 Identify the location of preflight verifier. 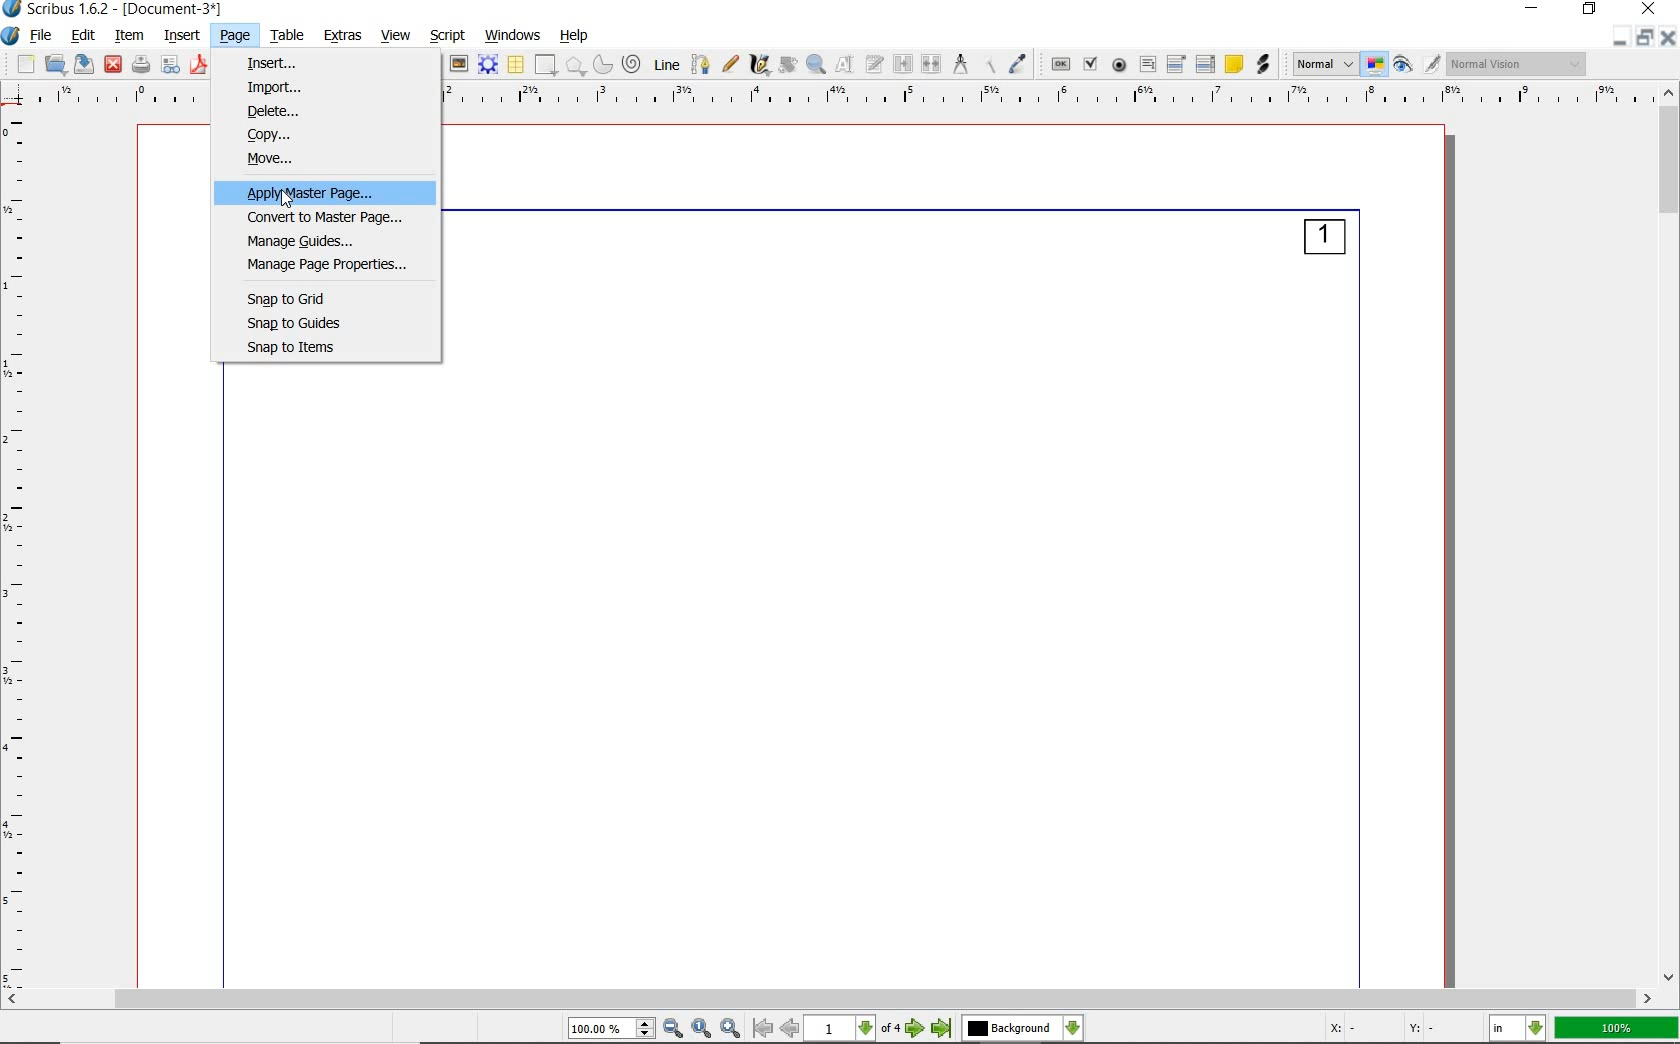
(172, 65).